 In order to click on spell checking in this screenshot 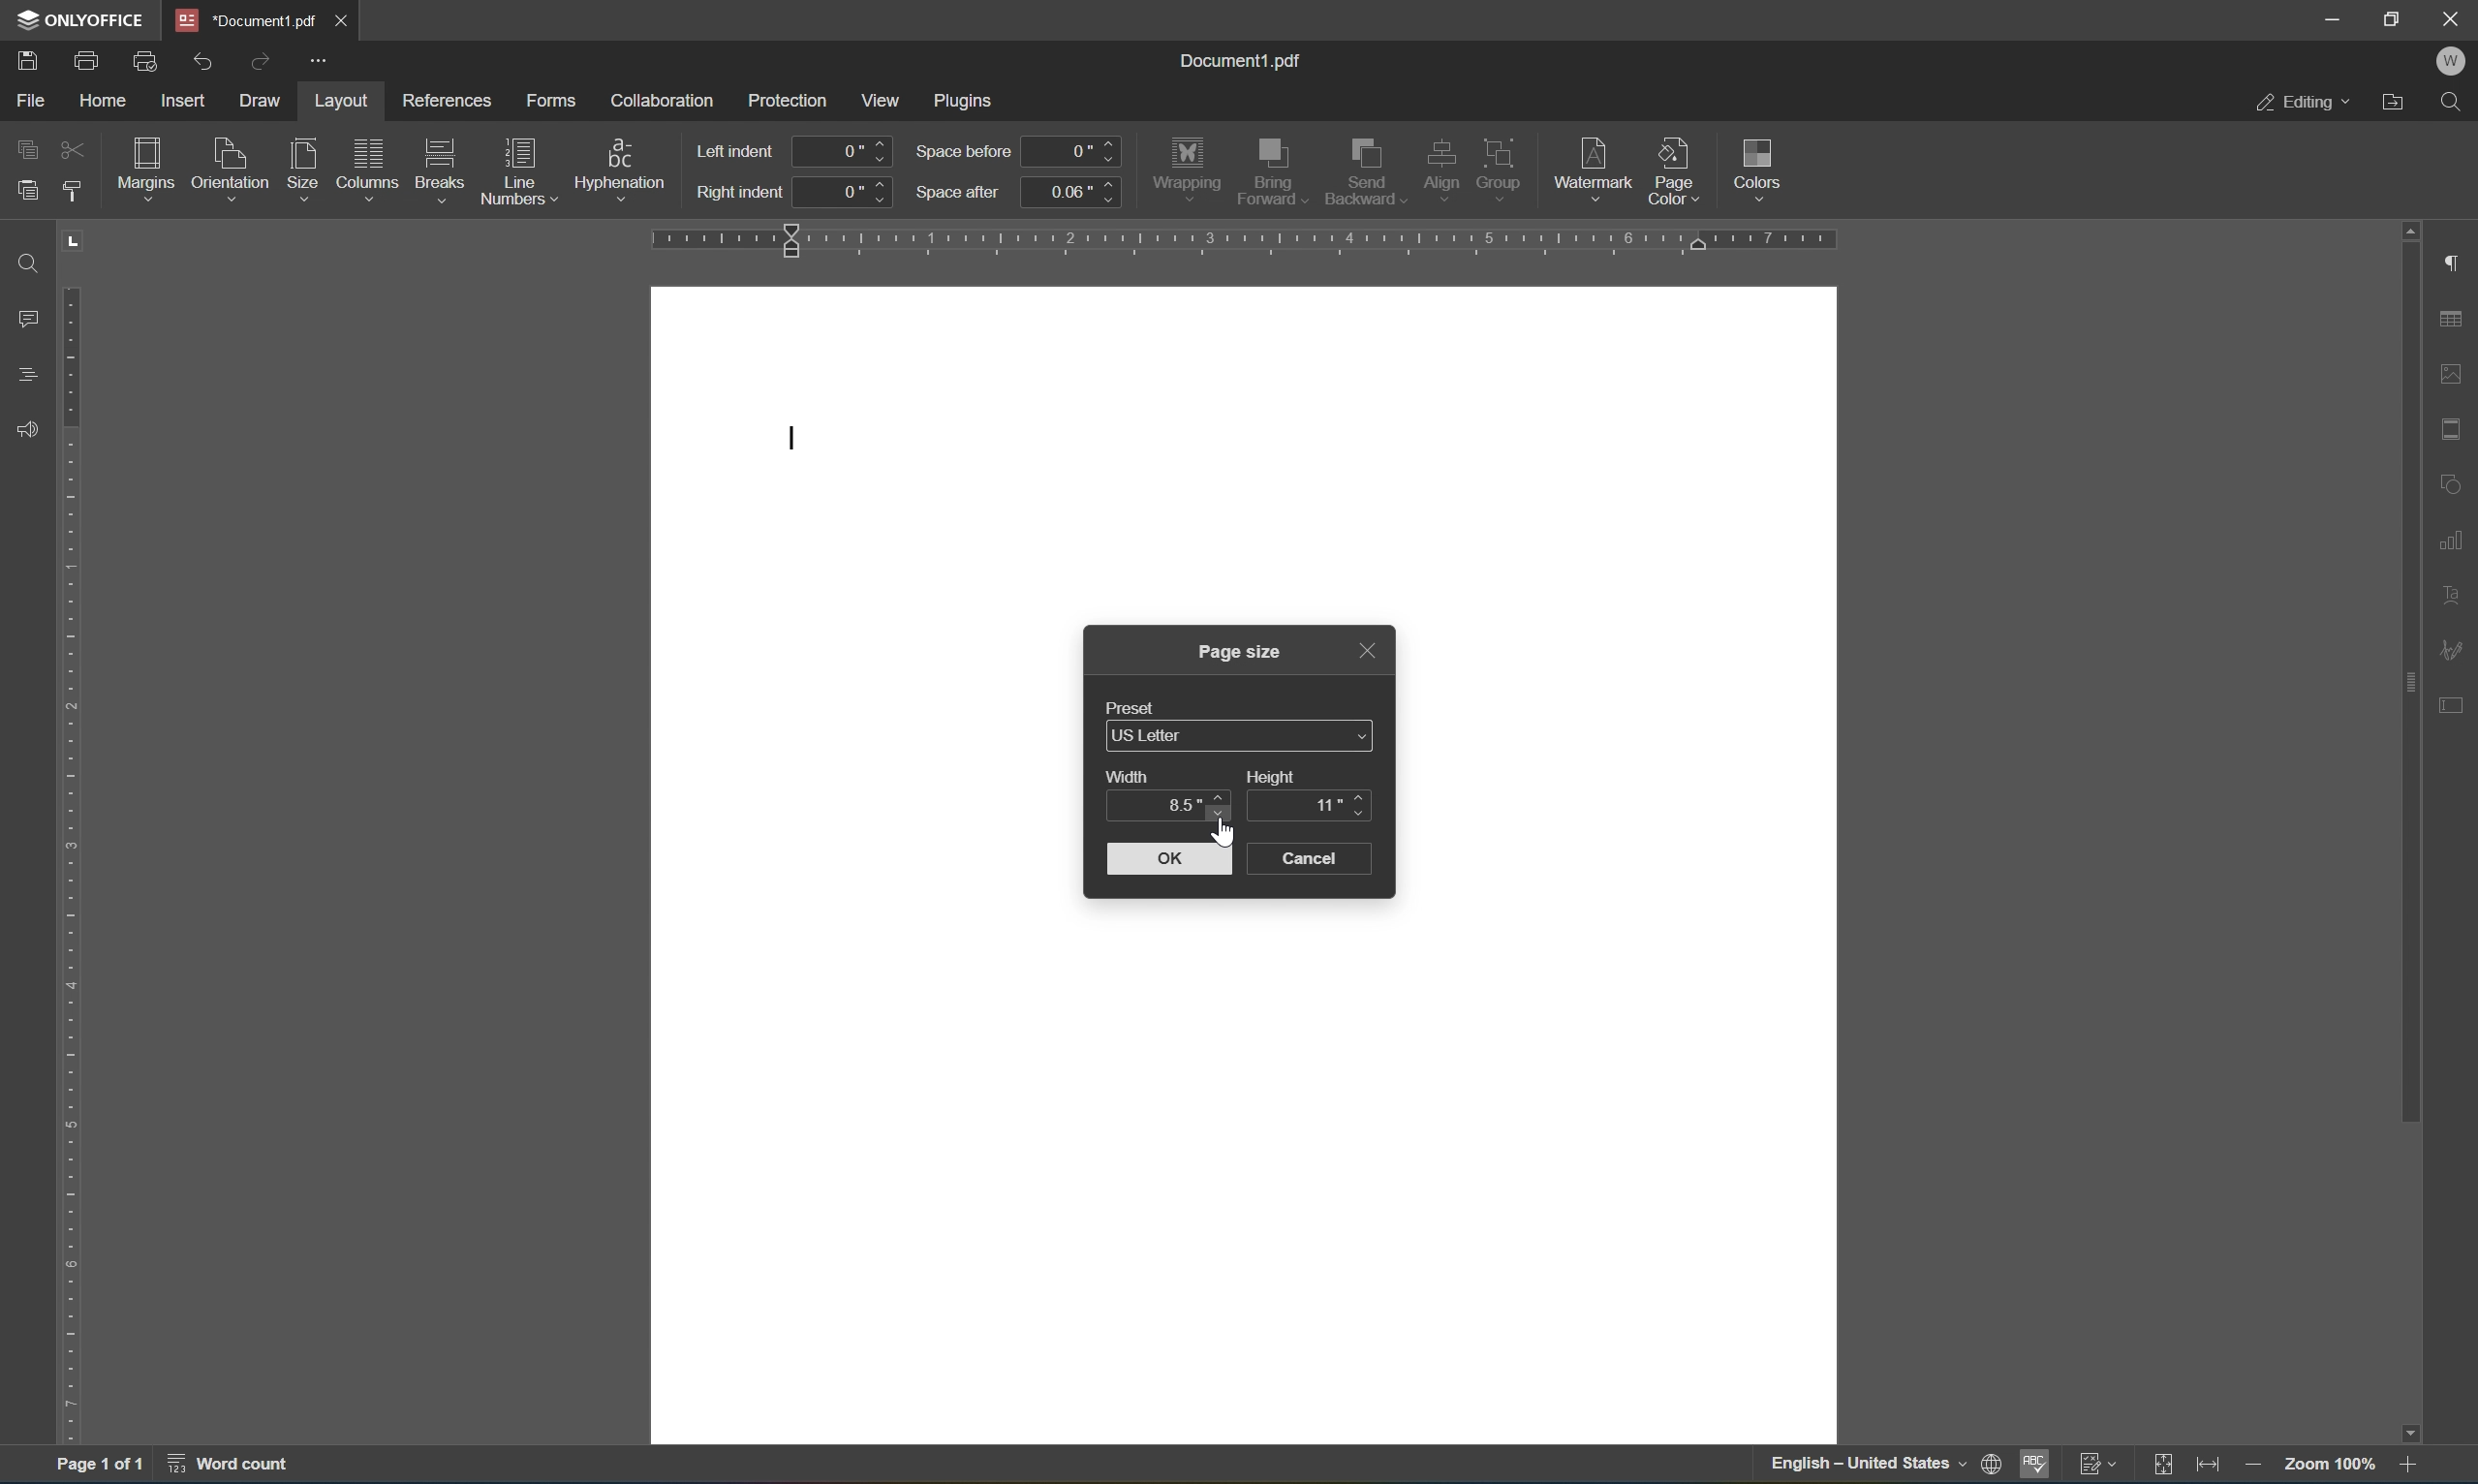, I will do `click(2034, 1466)`.